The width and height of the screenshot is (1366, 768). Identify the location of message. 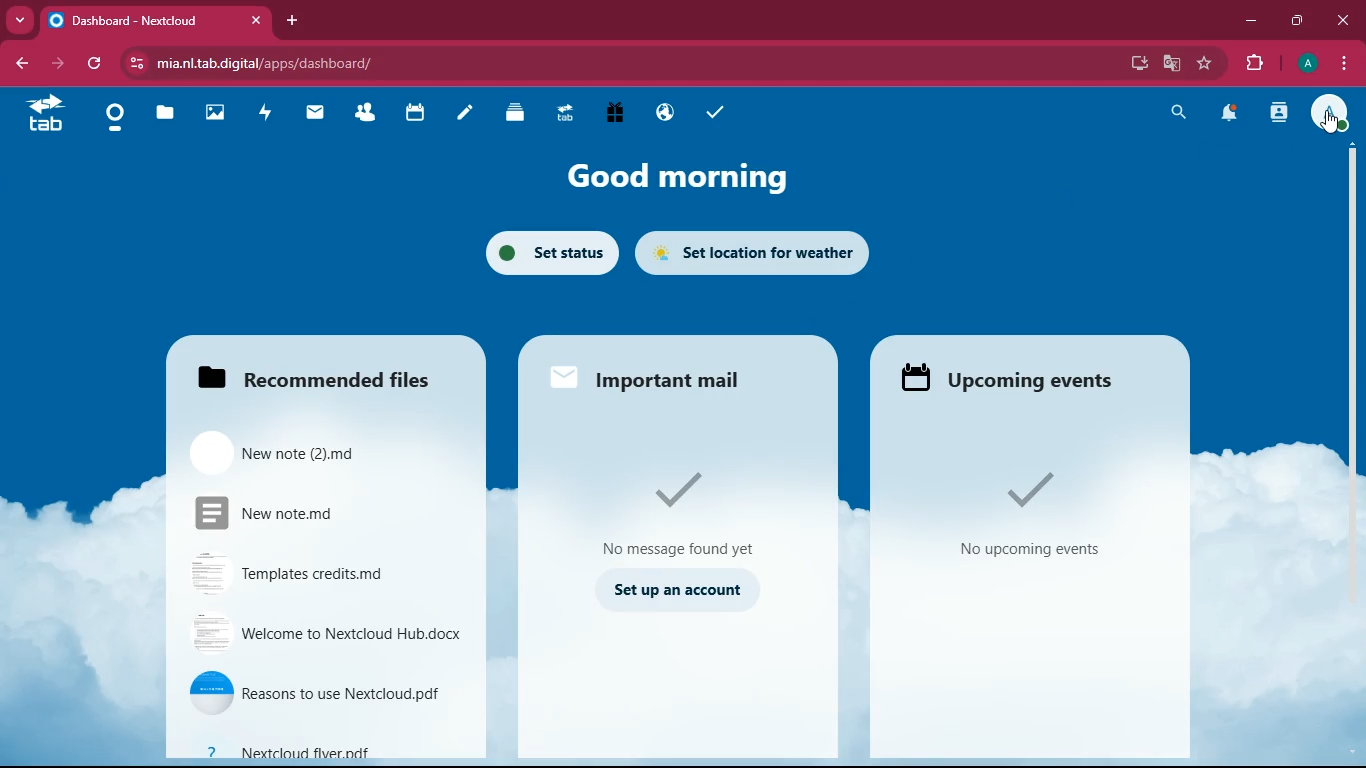
(683, 516).